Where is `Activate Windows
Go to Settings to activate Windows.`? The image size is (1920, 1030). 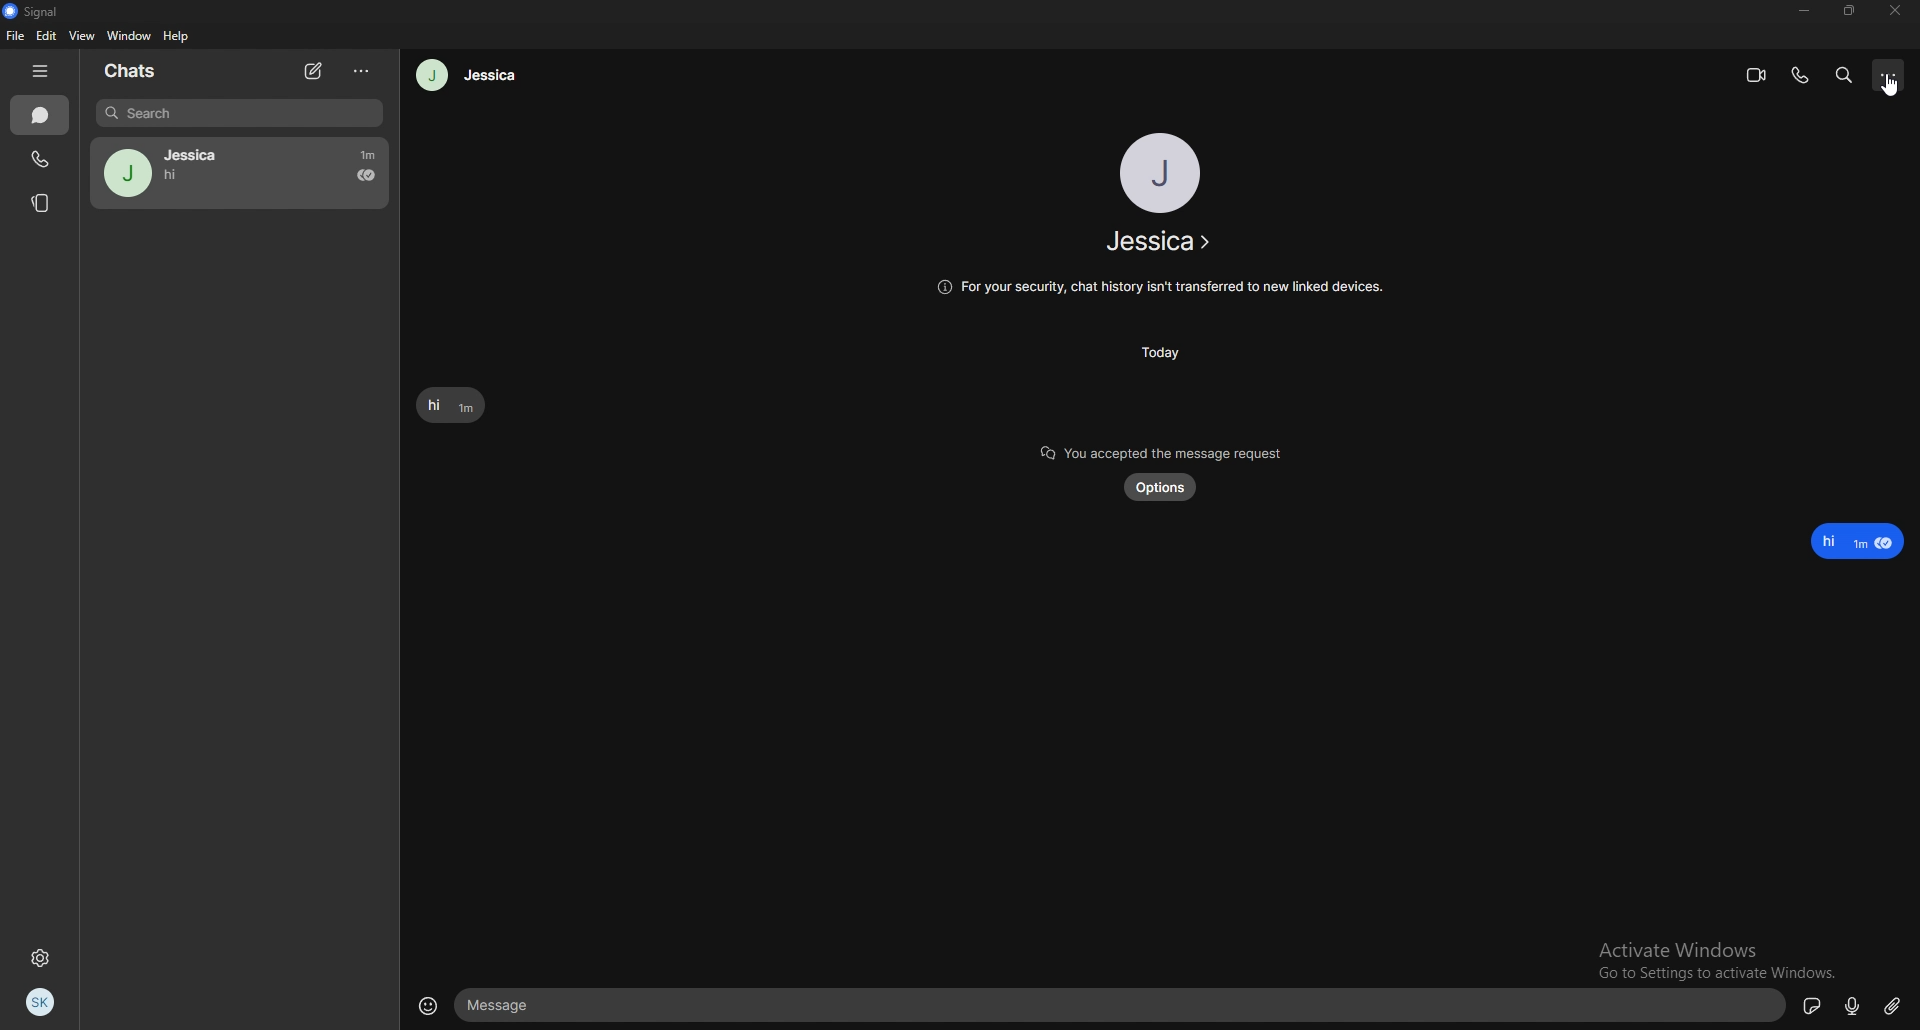 Activate Windows
Go to Settings to activate Windows. is located at coordinates (1718, 950).